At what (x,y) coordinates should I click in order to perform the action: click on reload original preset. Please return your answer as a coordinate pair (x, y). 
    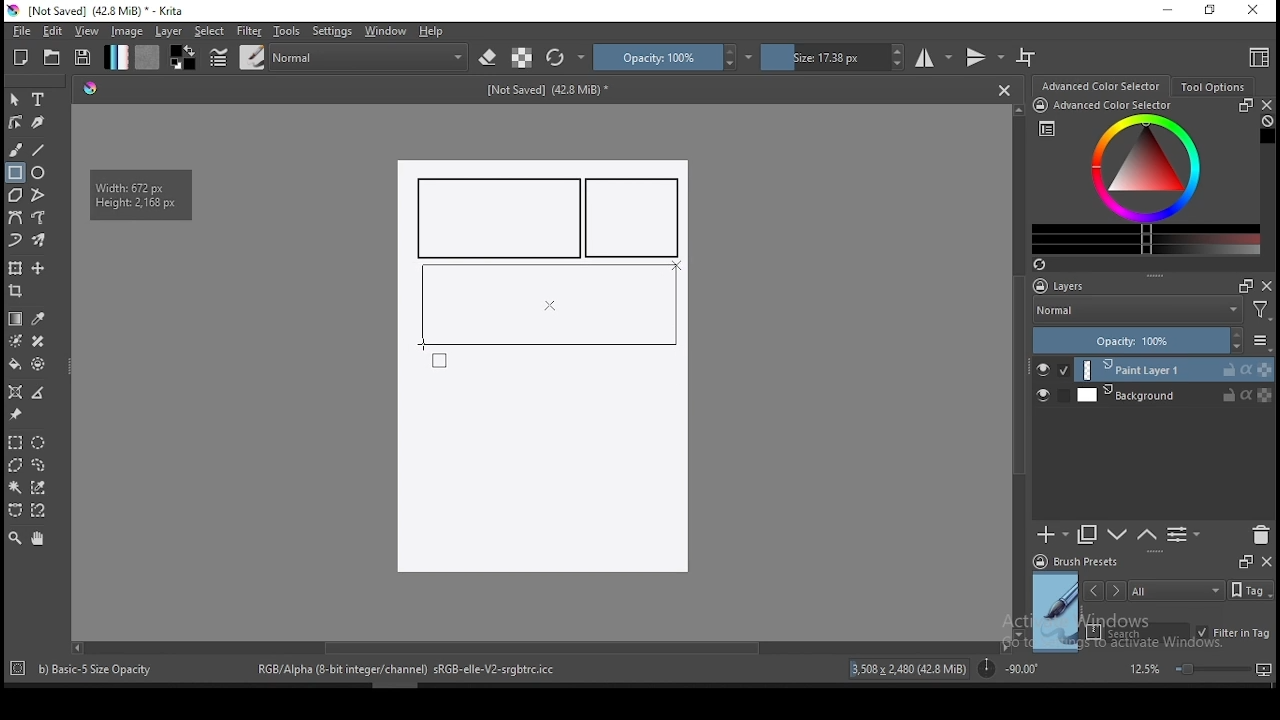
    Looking at the image, I should click on (566, 57).